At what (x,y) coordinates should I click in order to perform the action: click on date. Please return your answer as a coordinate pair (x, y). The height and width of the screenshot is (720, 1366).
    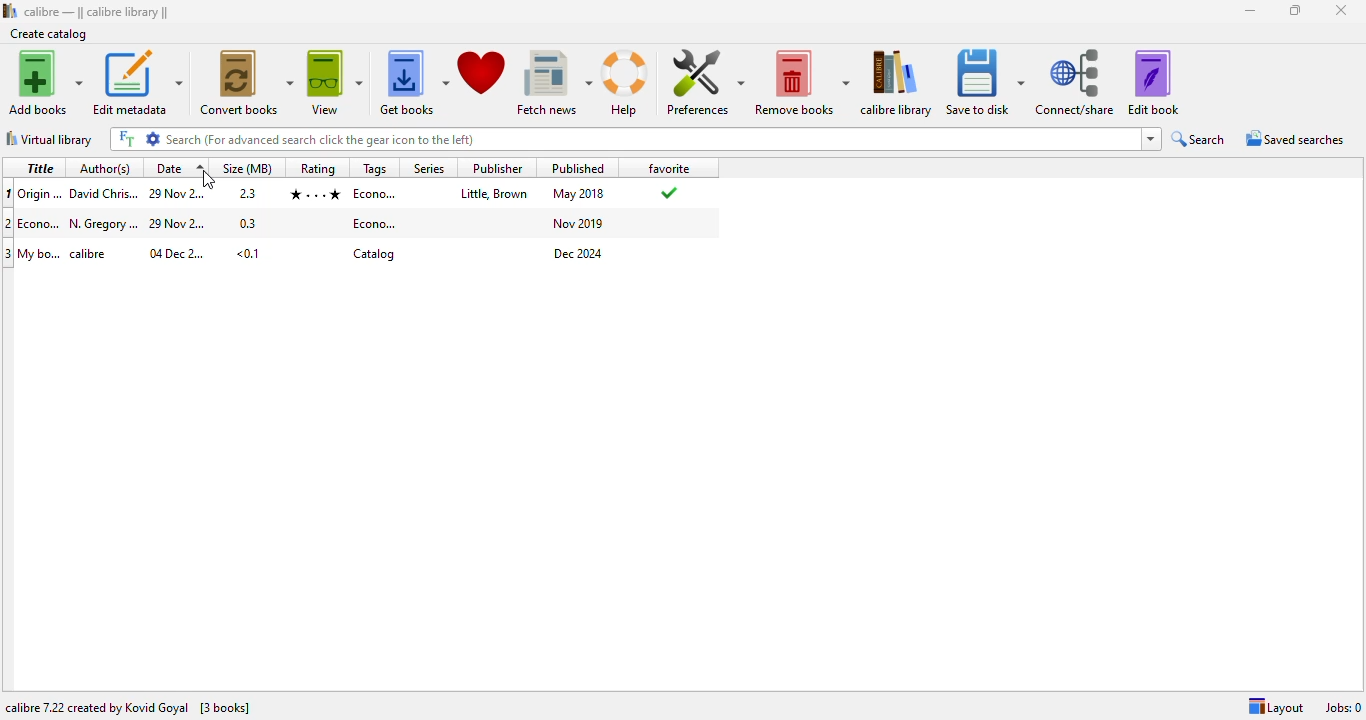
    Looking at the image, I should click on (177, 253).